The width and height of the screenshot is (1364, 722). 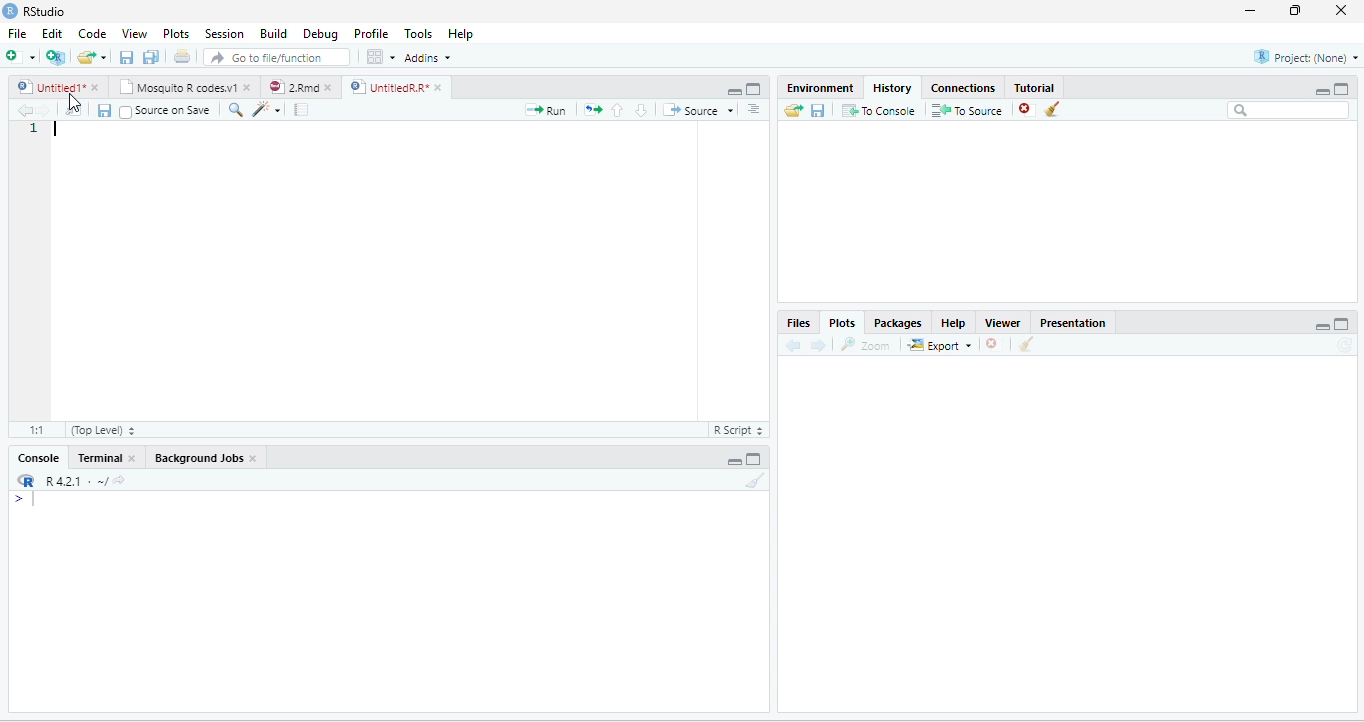 What do you see at coordinates (237, 111) in the screenshot?
I see `Find/Replace` at bounding box center [237, 111].